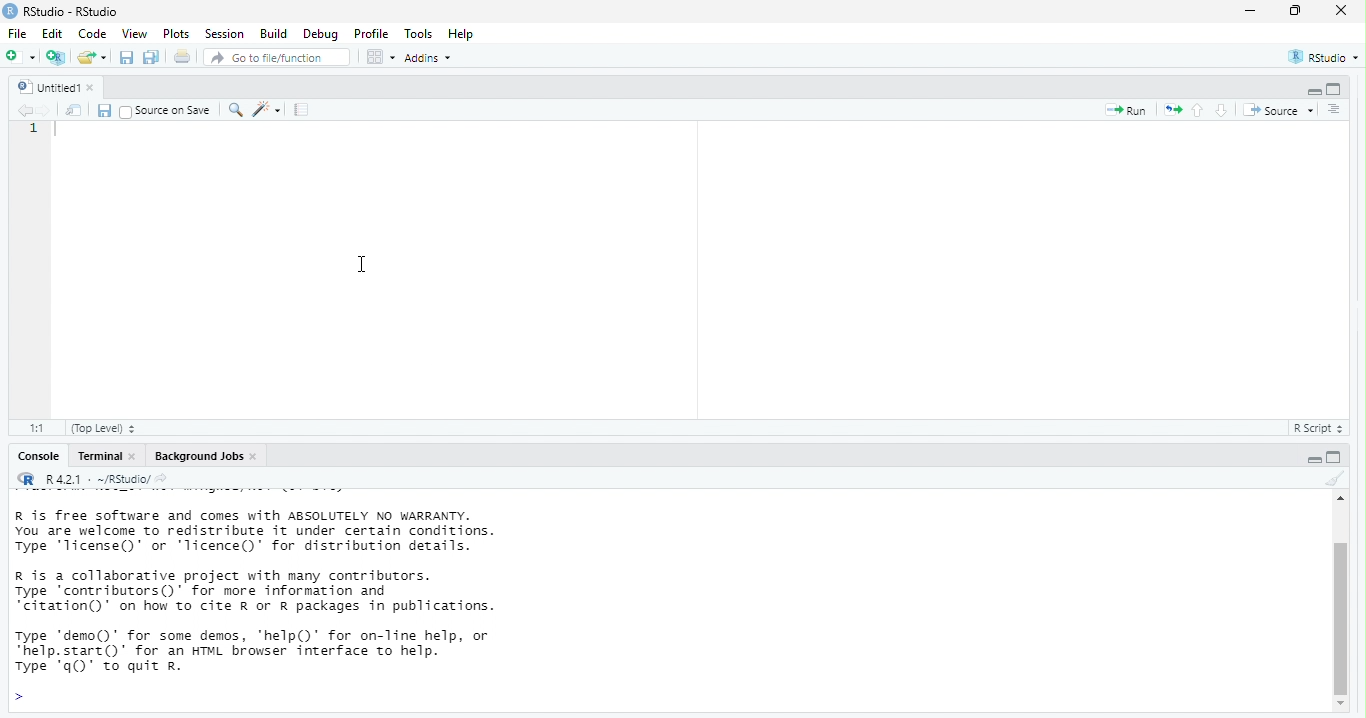  What do you see at coordinates (1128, 111) in the screenshot?
I see `run the current line or selection` at bounding box center [1128, 111].